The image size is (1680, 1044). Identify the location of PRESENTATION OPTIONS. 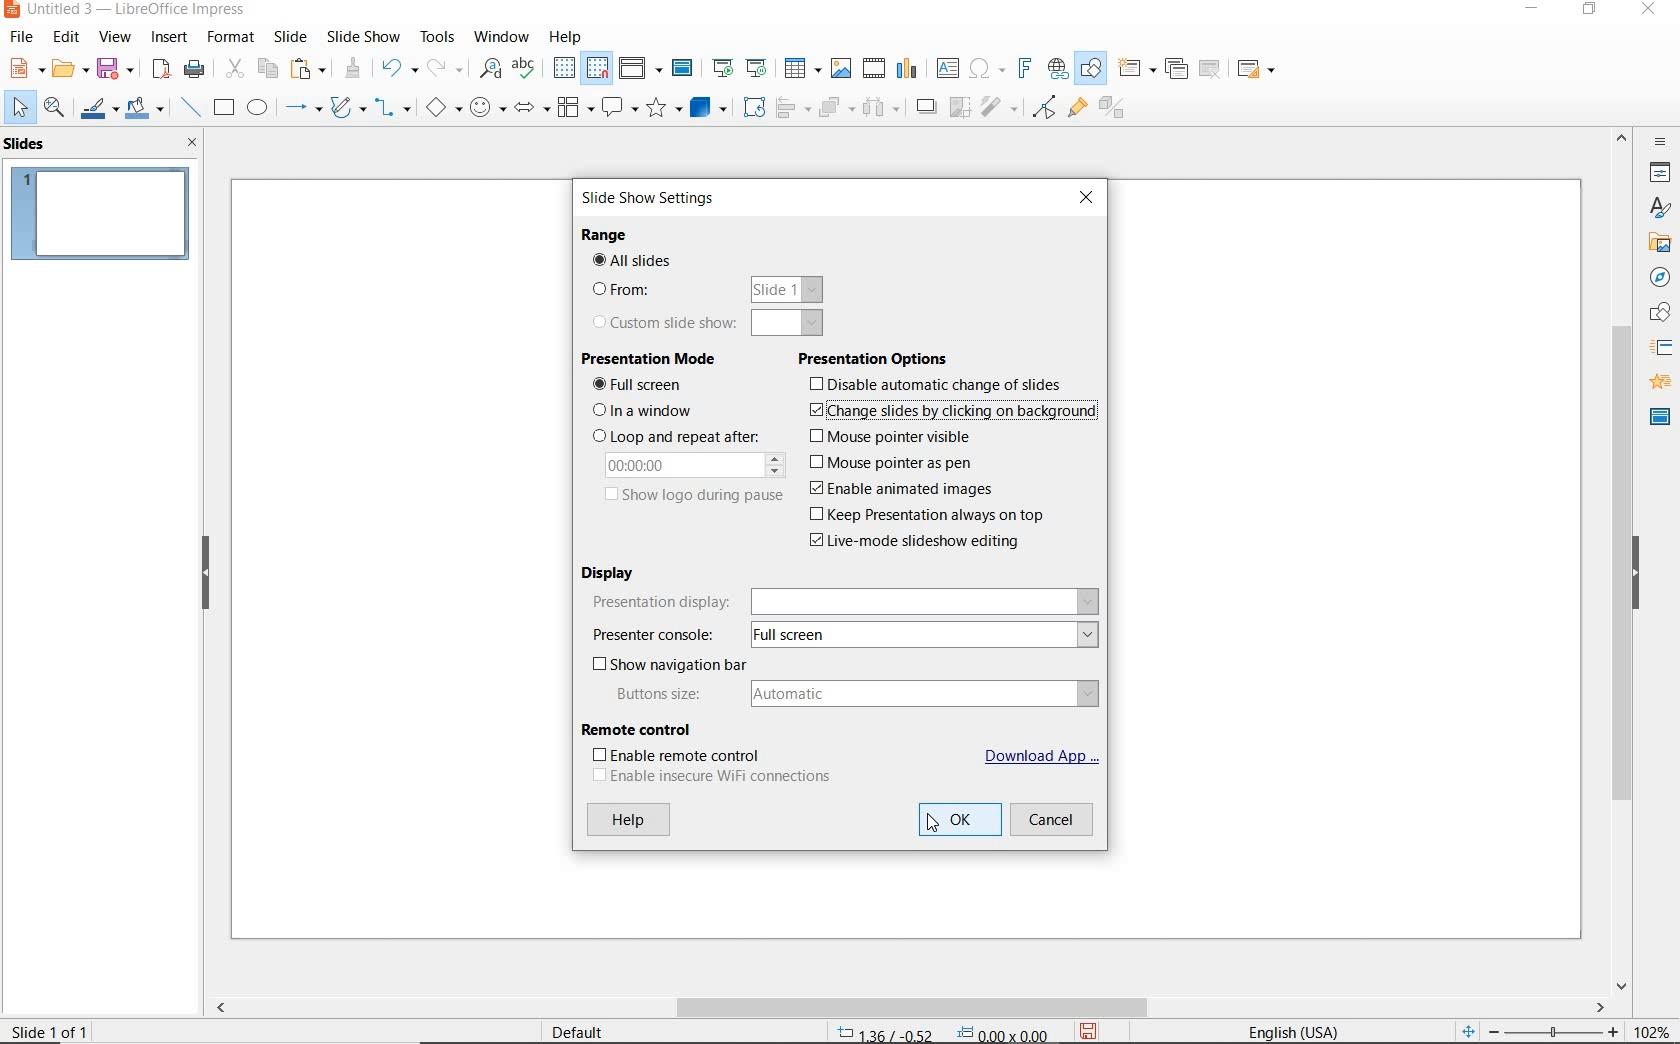
(873, 359).